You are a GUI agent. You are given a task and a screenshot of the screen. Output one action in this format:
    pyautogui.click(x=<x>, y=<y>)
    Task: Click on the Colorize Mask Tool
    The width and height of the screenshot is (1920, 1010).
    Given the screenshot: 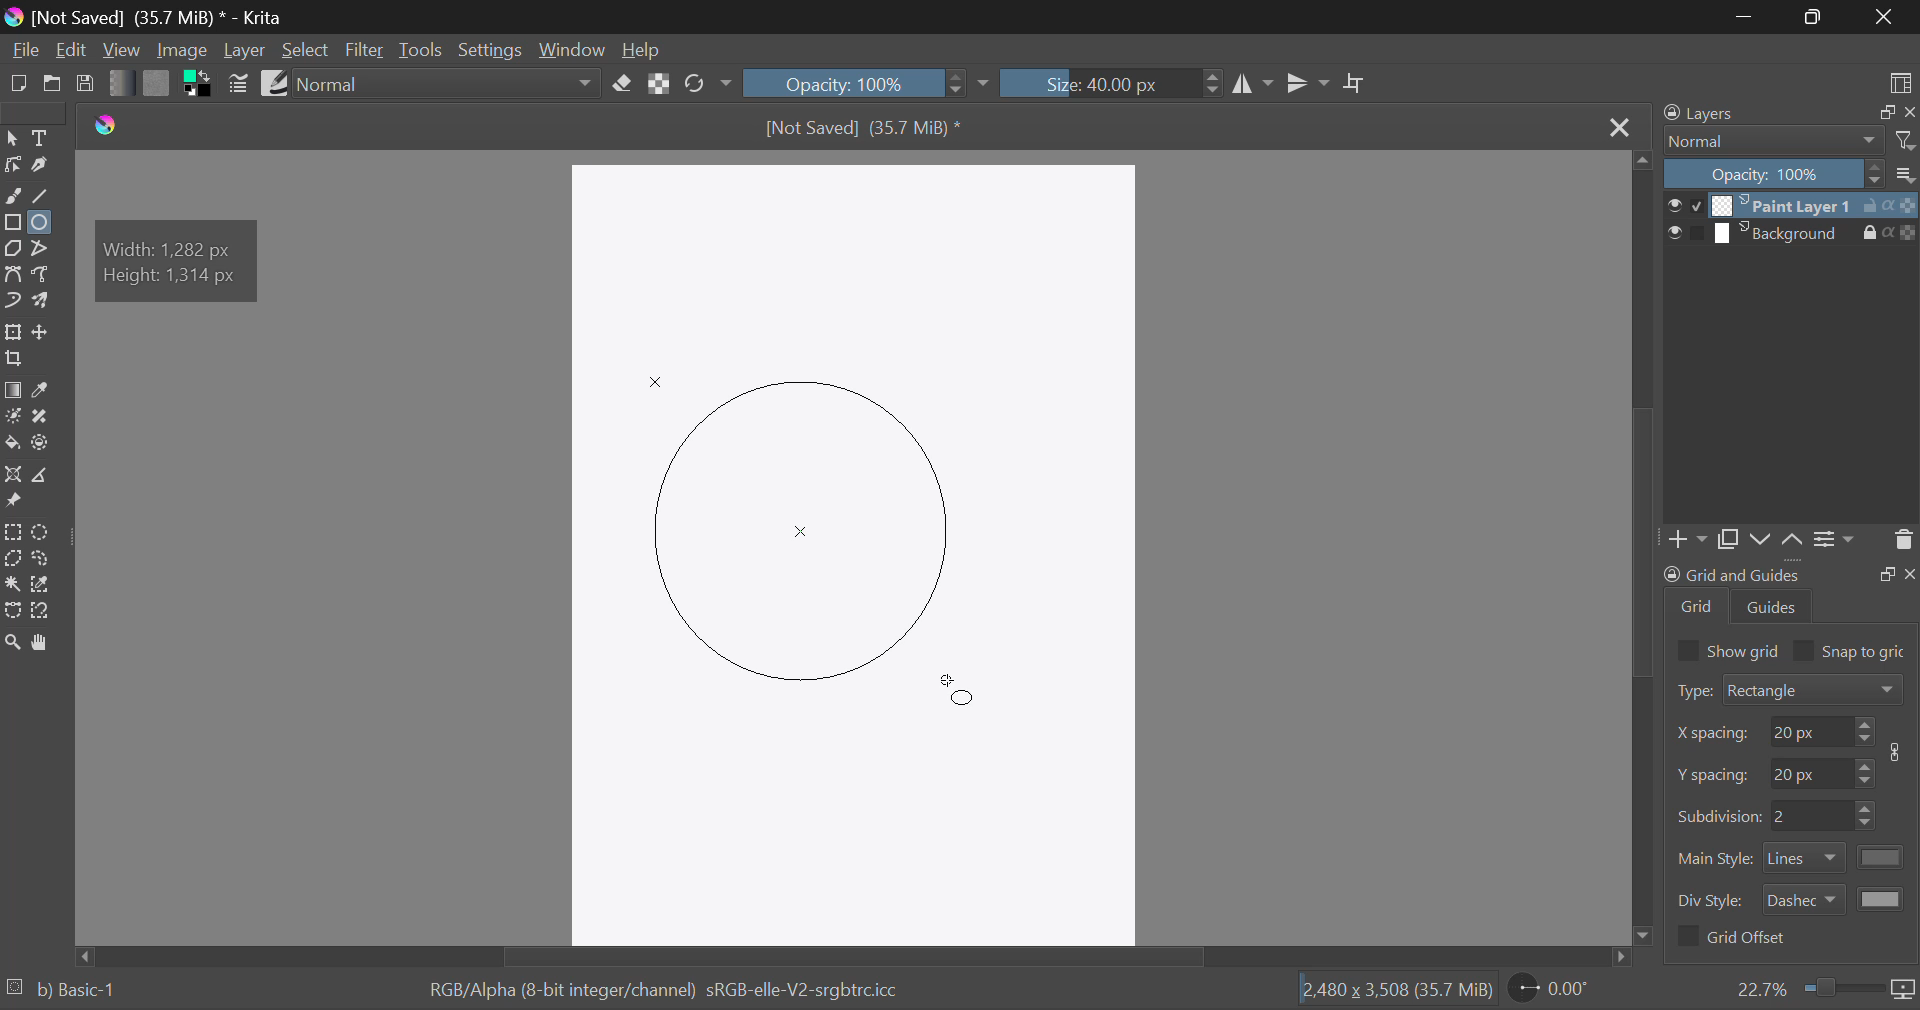 What is the action you would take?
    pyautogui.click(x=13, y=417)
    